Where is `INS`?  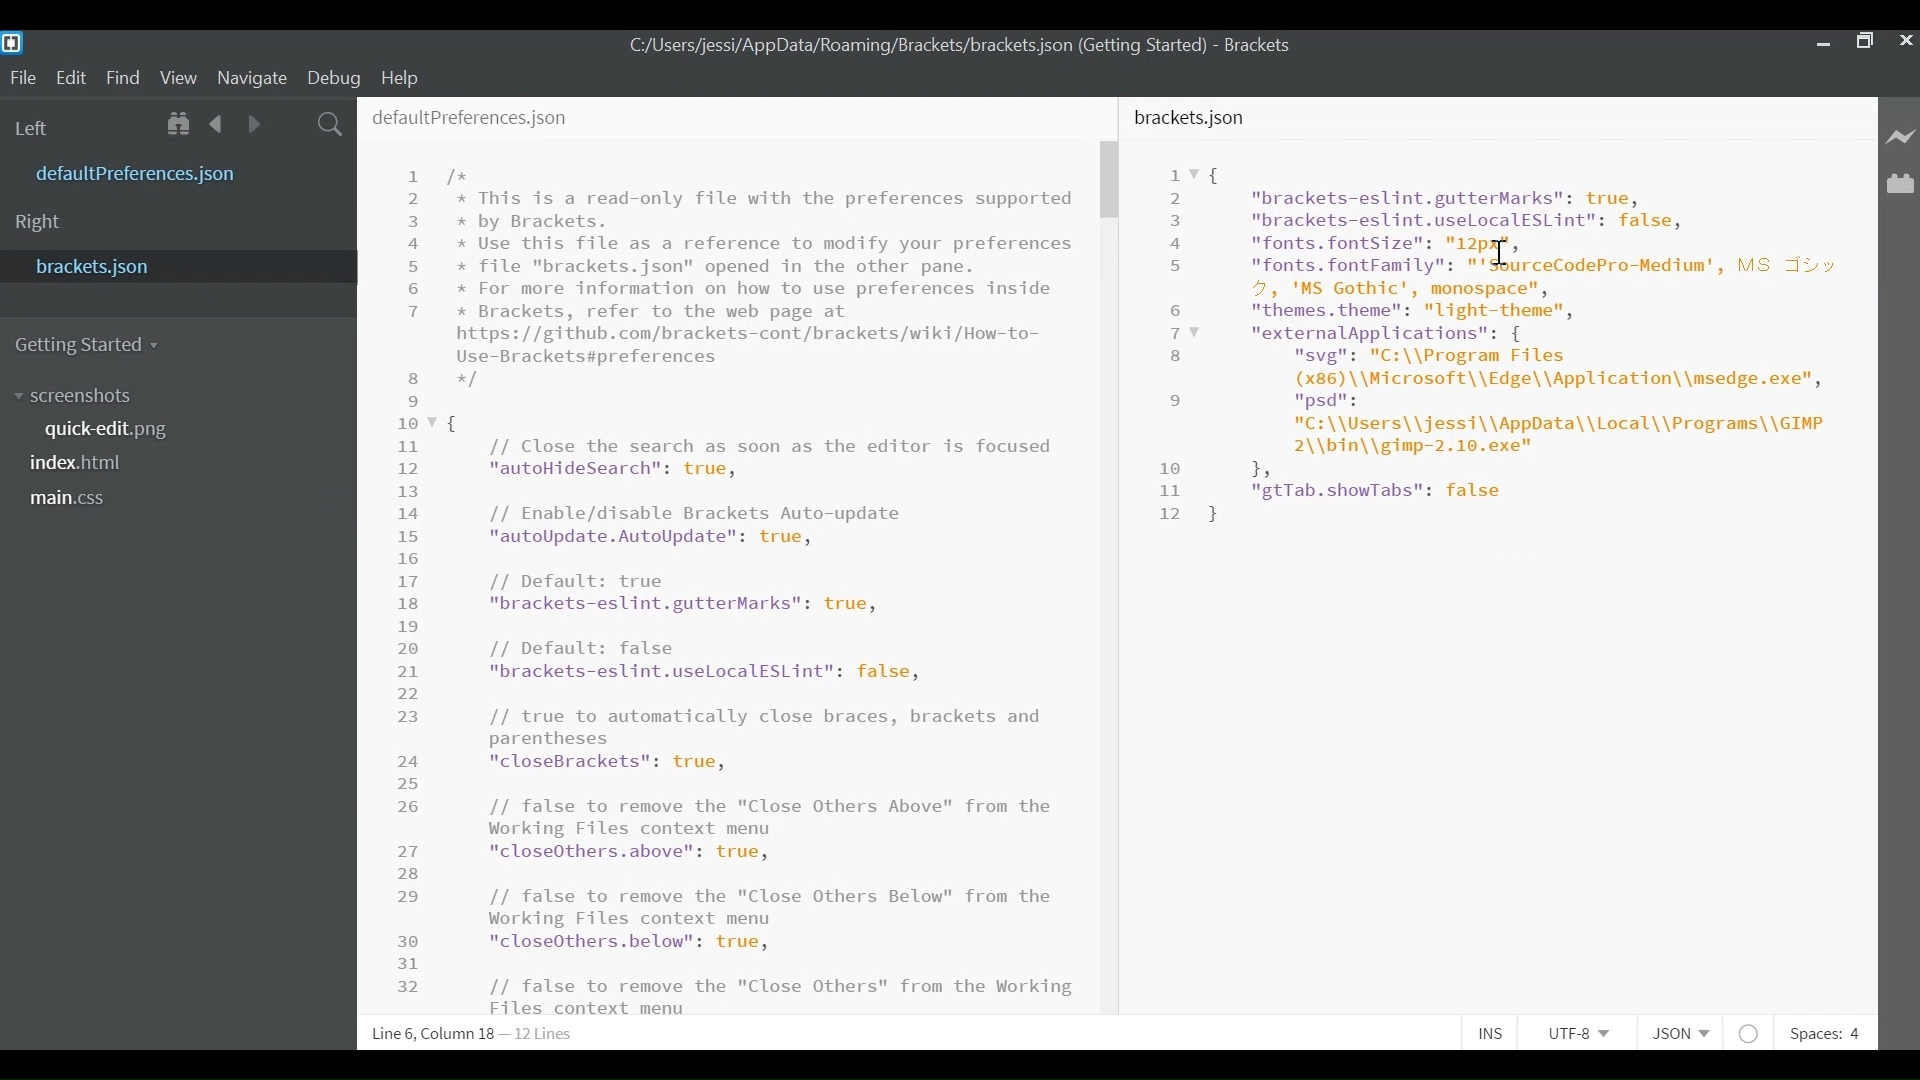 INS is located at coordinates (1497, 1033).